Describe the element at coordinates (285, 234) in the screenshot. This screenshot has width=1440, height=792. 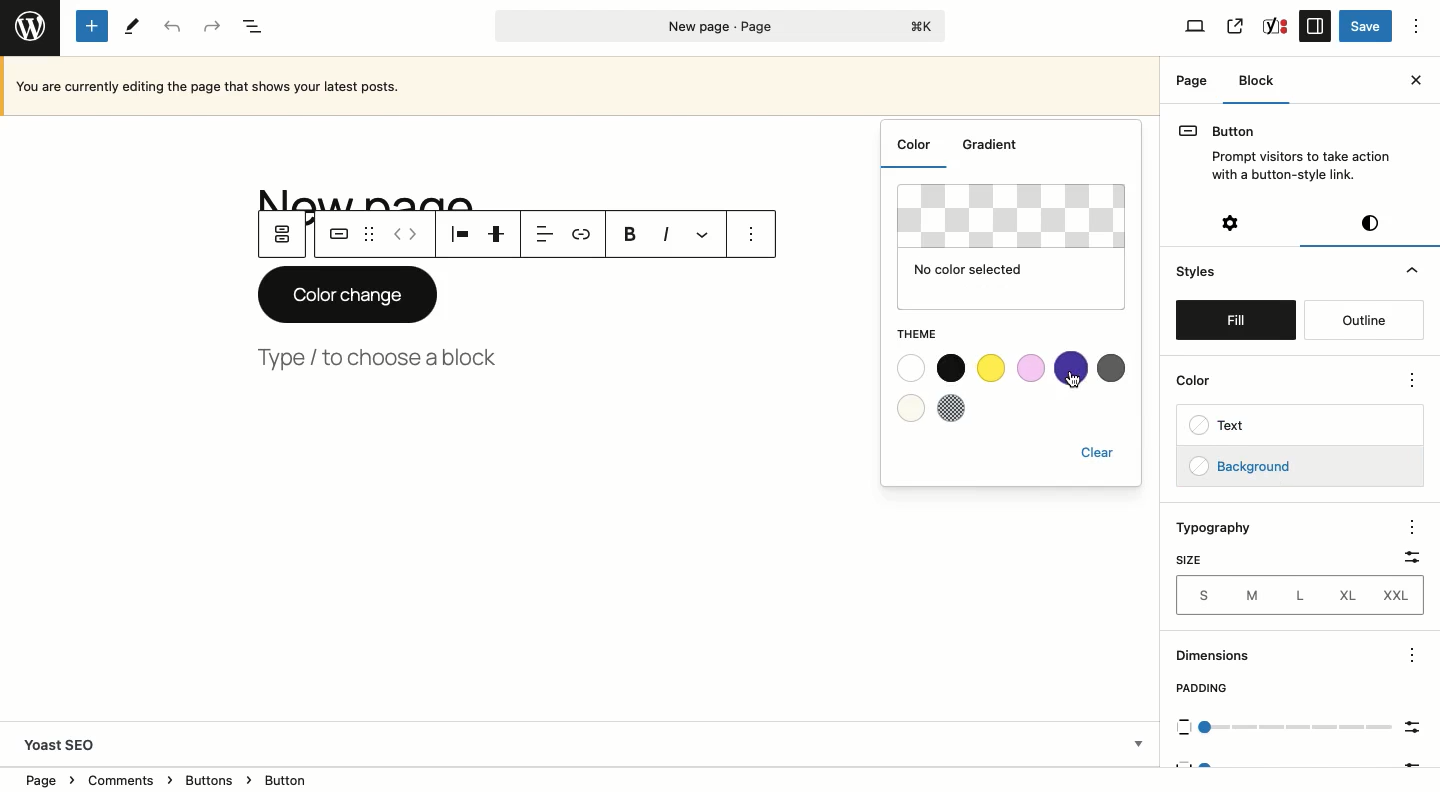
I see `Parent button` at that location.